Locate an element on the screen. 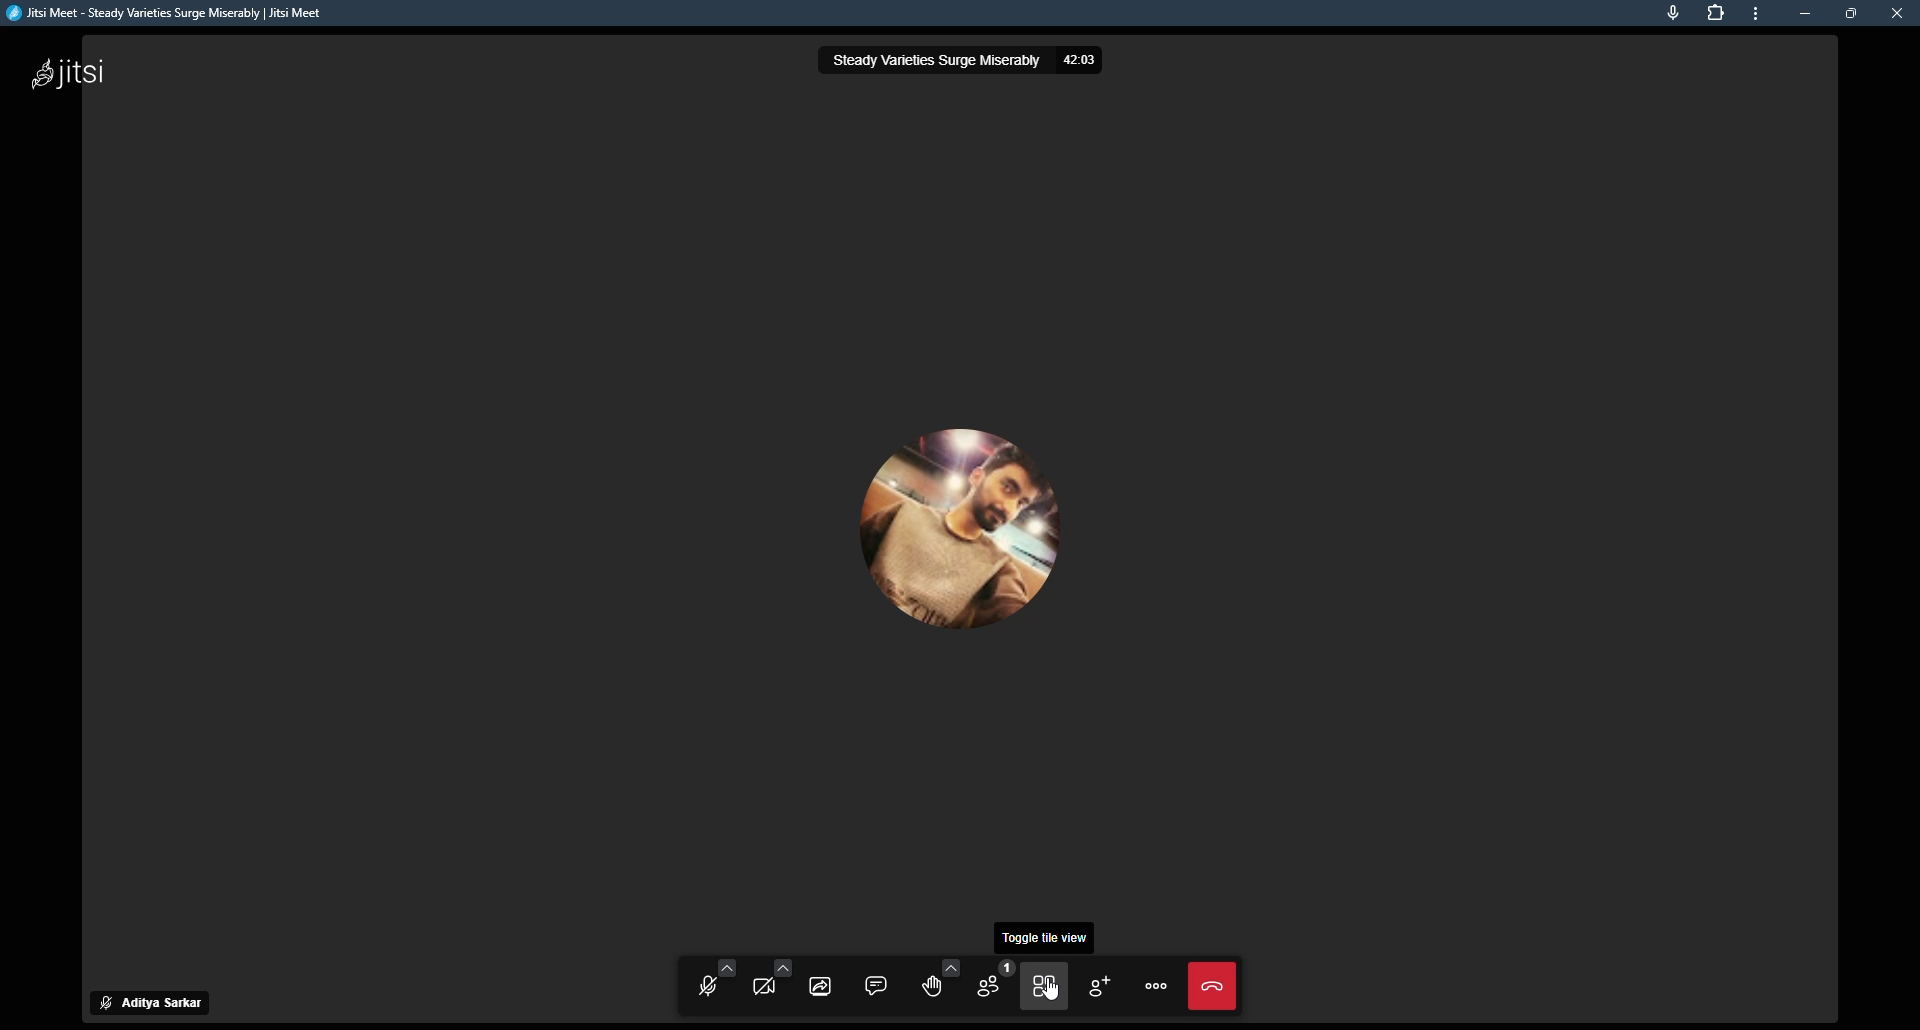  minimize is located at coordinates (1806, 13).